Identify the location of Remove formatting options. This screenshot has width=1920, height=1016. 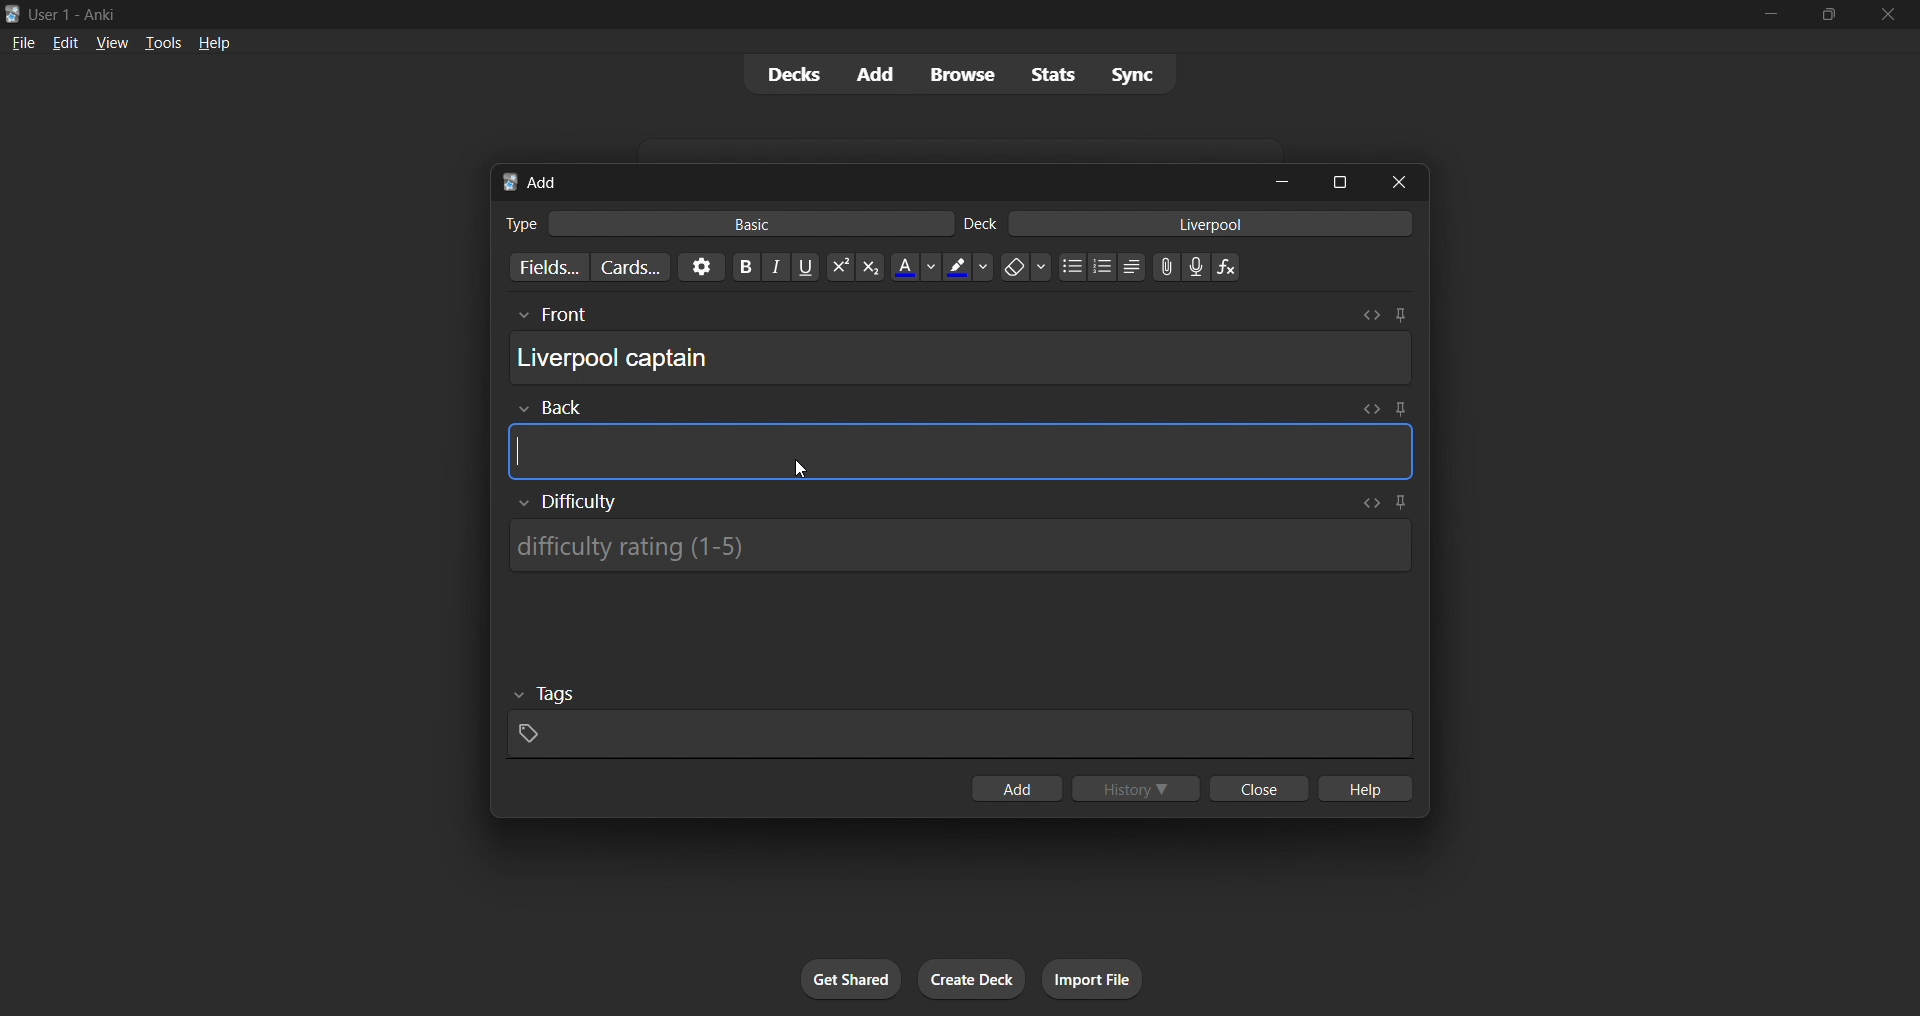
(1027, 267).